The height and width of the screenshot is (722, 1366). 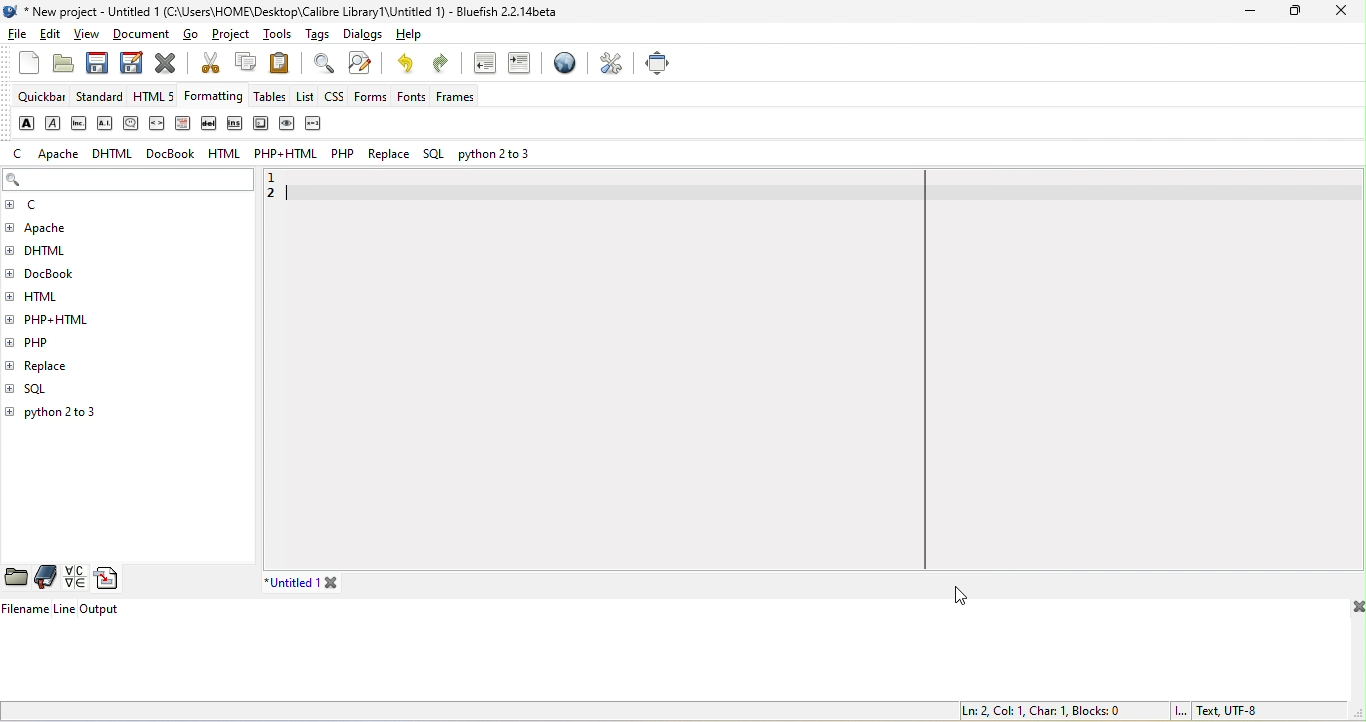 What do you see at coordinates (286, 62) in the screenshot?
I see `paste` at bounding box center [286, 62].